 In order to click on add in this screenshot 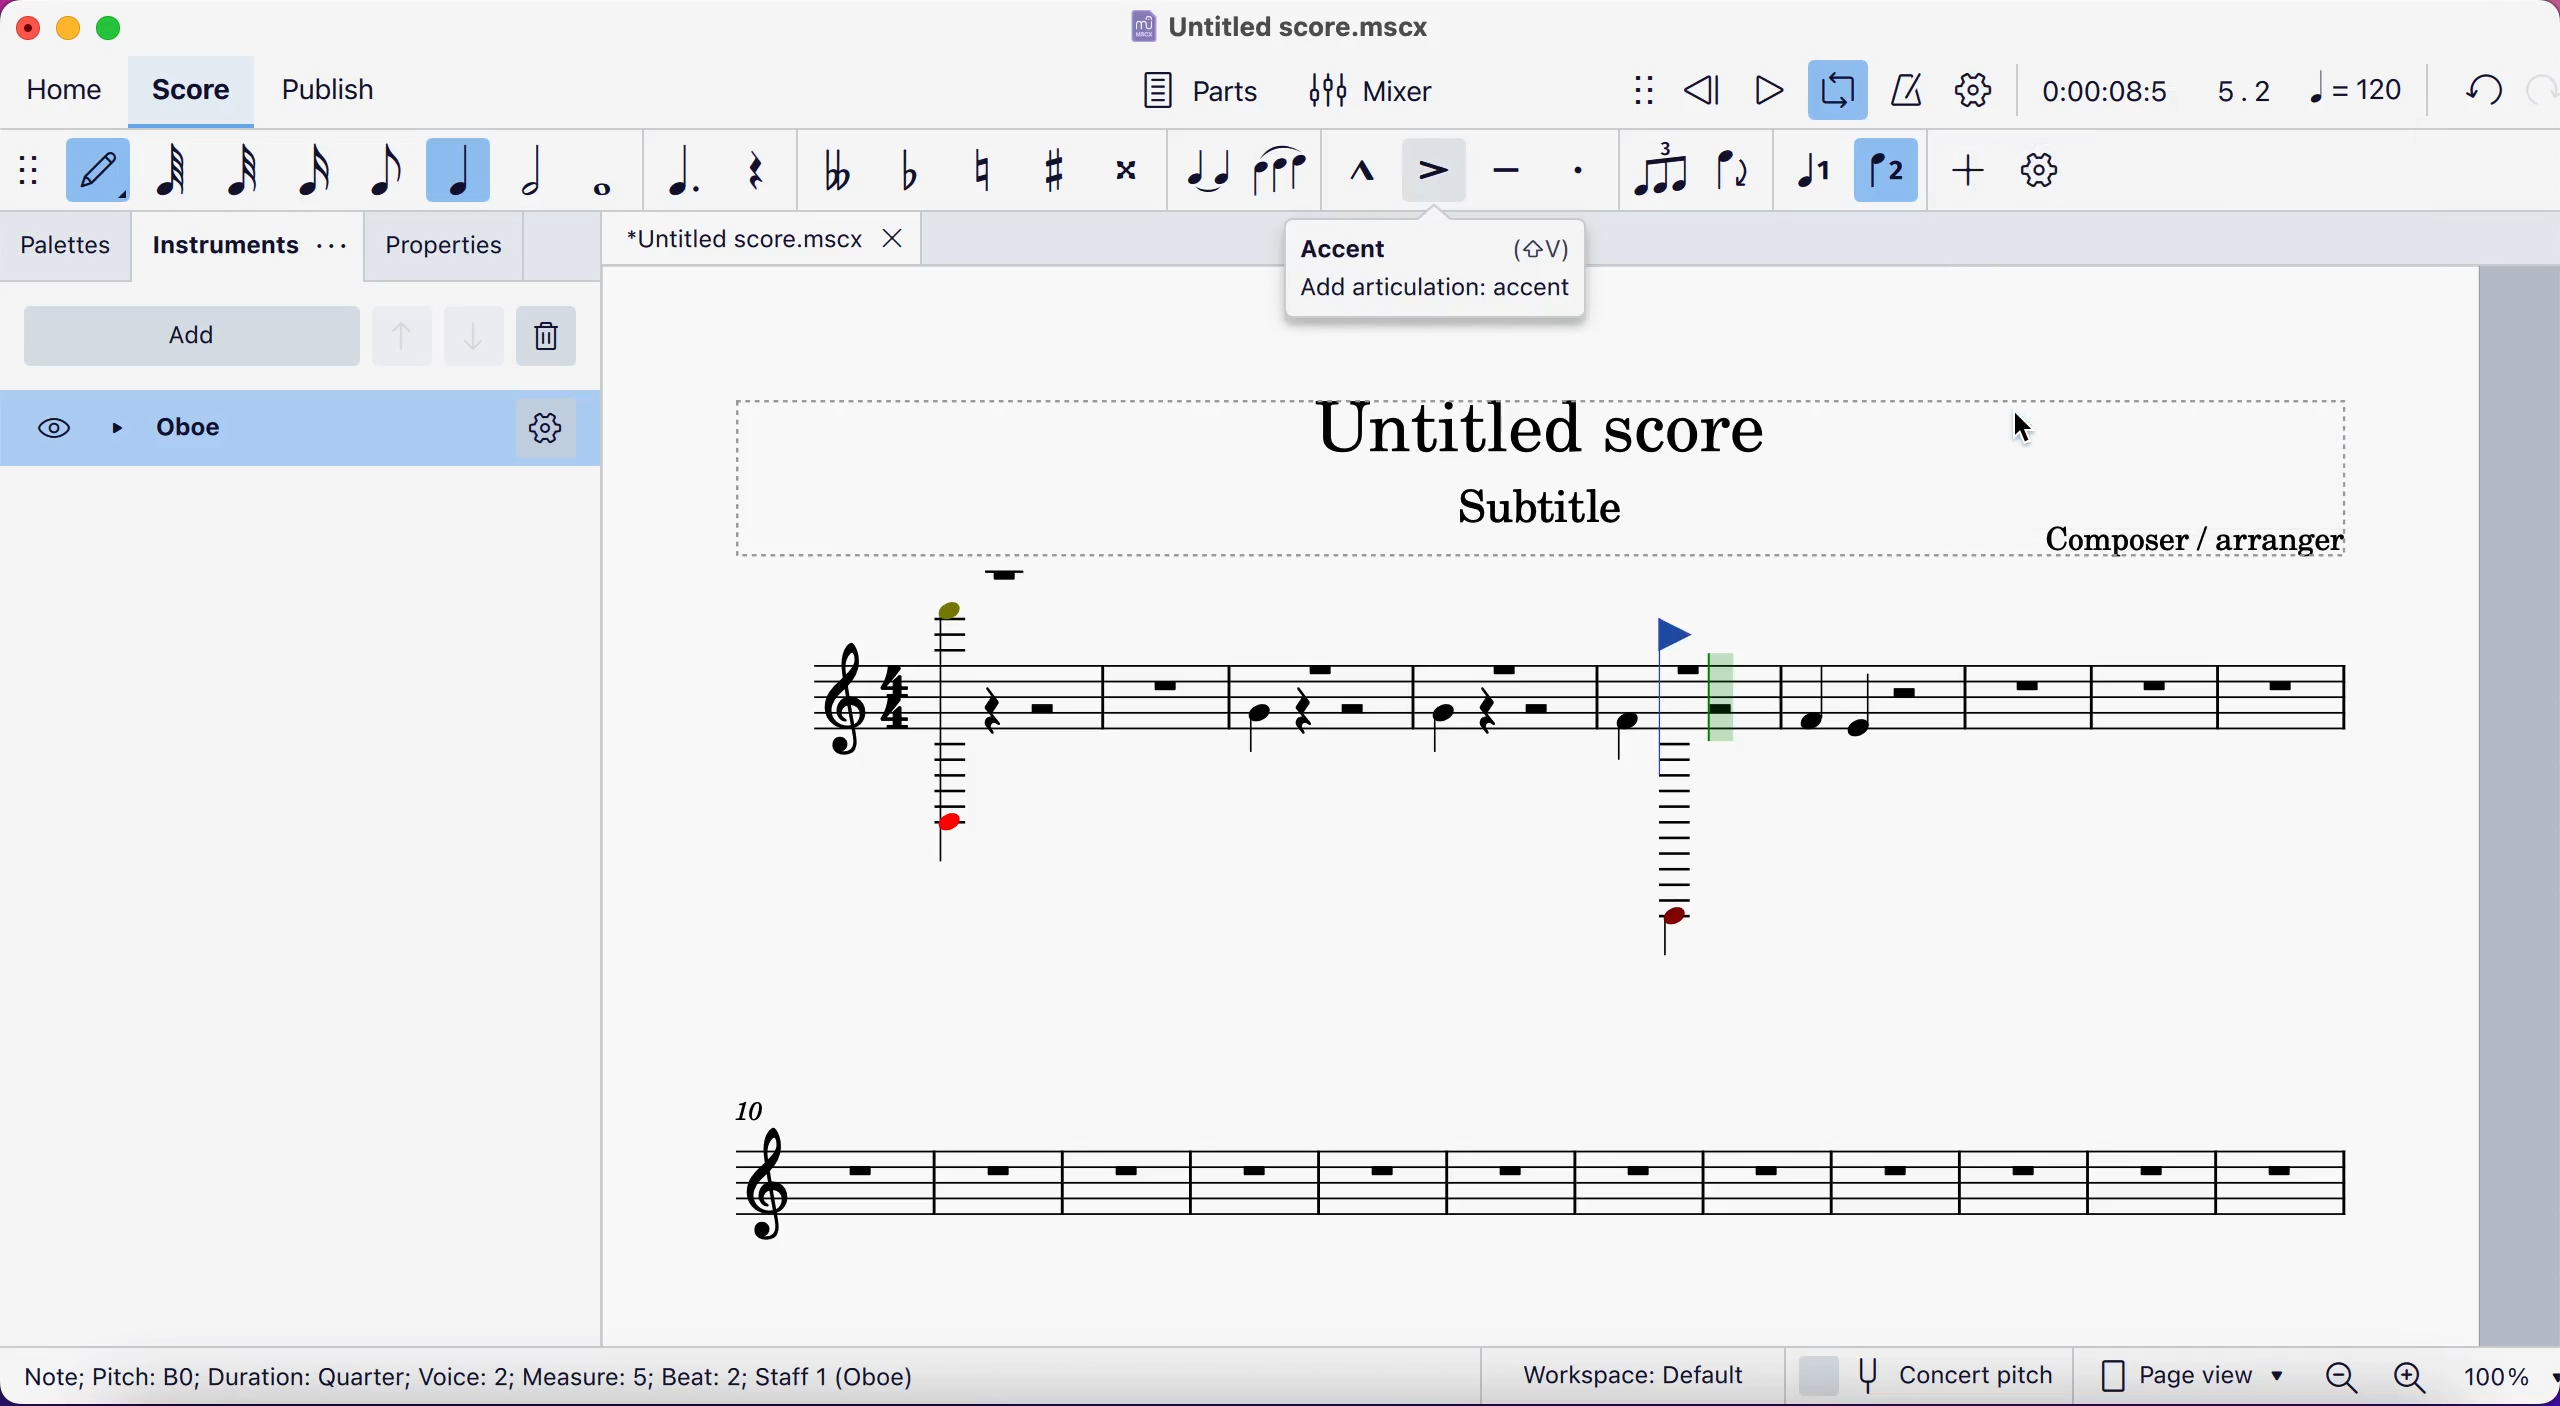, I will do `click(192, 335)`.